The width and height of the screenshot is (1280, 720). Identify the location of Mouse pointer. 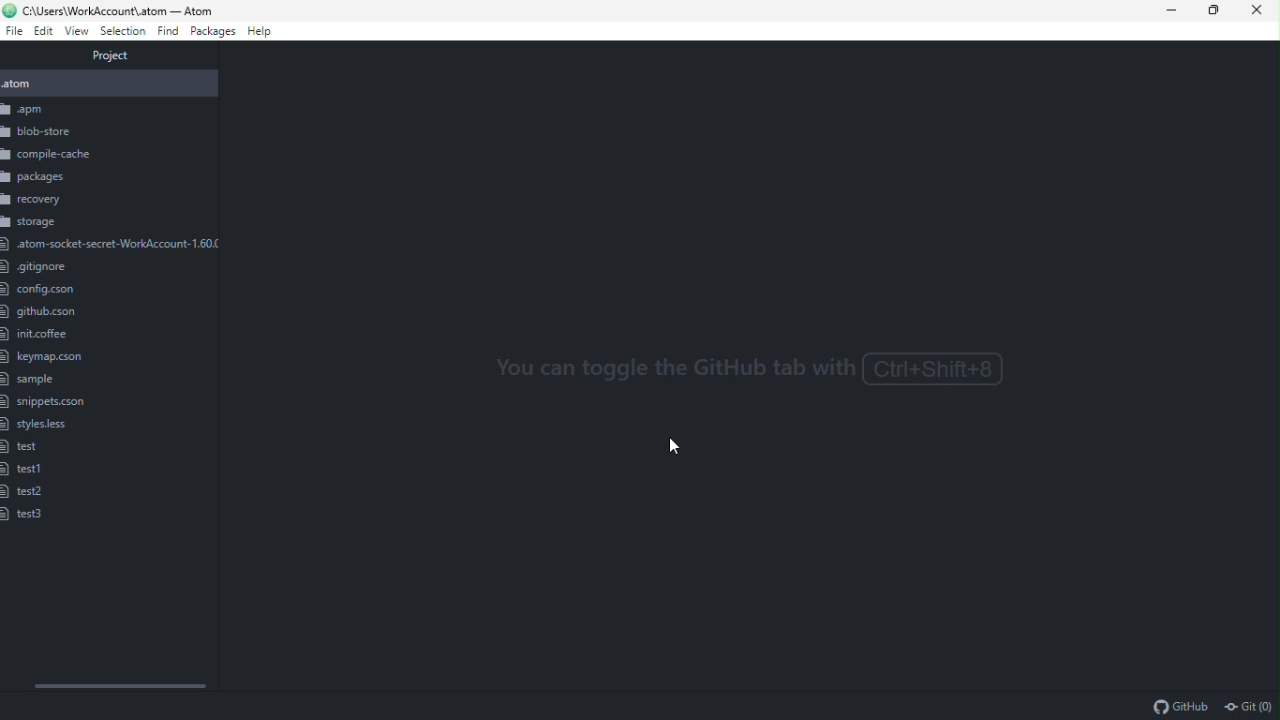
(679, 448).